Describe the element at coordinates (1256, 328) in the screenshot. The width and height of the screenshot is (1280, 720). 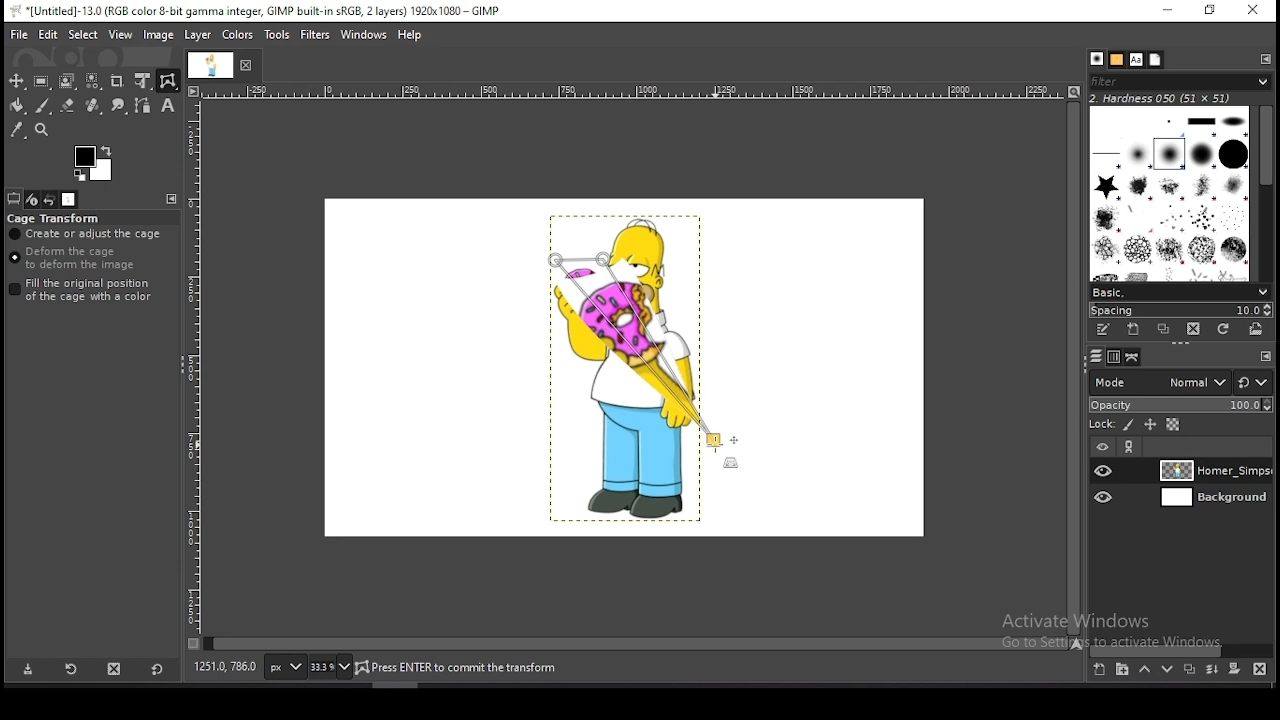
I see `open brush as image` at that location.